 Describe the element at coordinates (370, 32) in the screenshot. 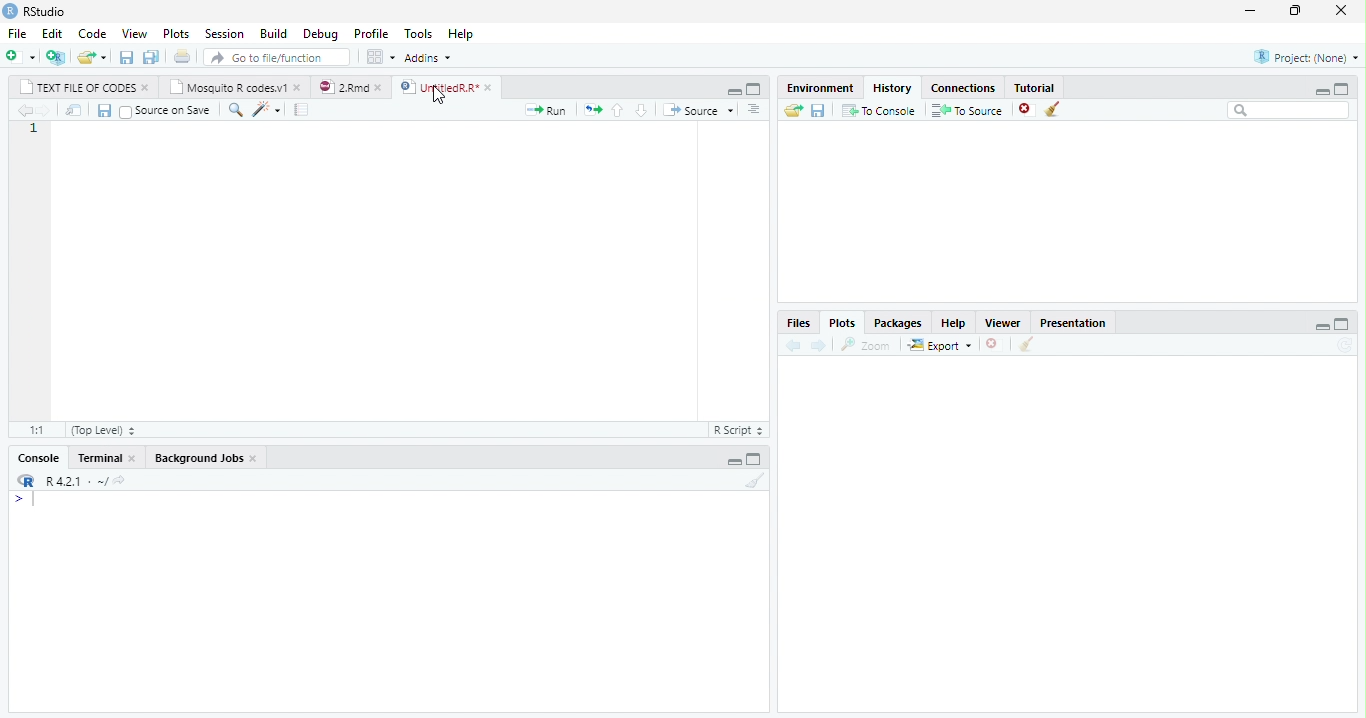

I see `profile` at that location.